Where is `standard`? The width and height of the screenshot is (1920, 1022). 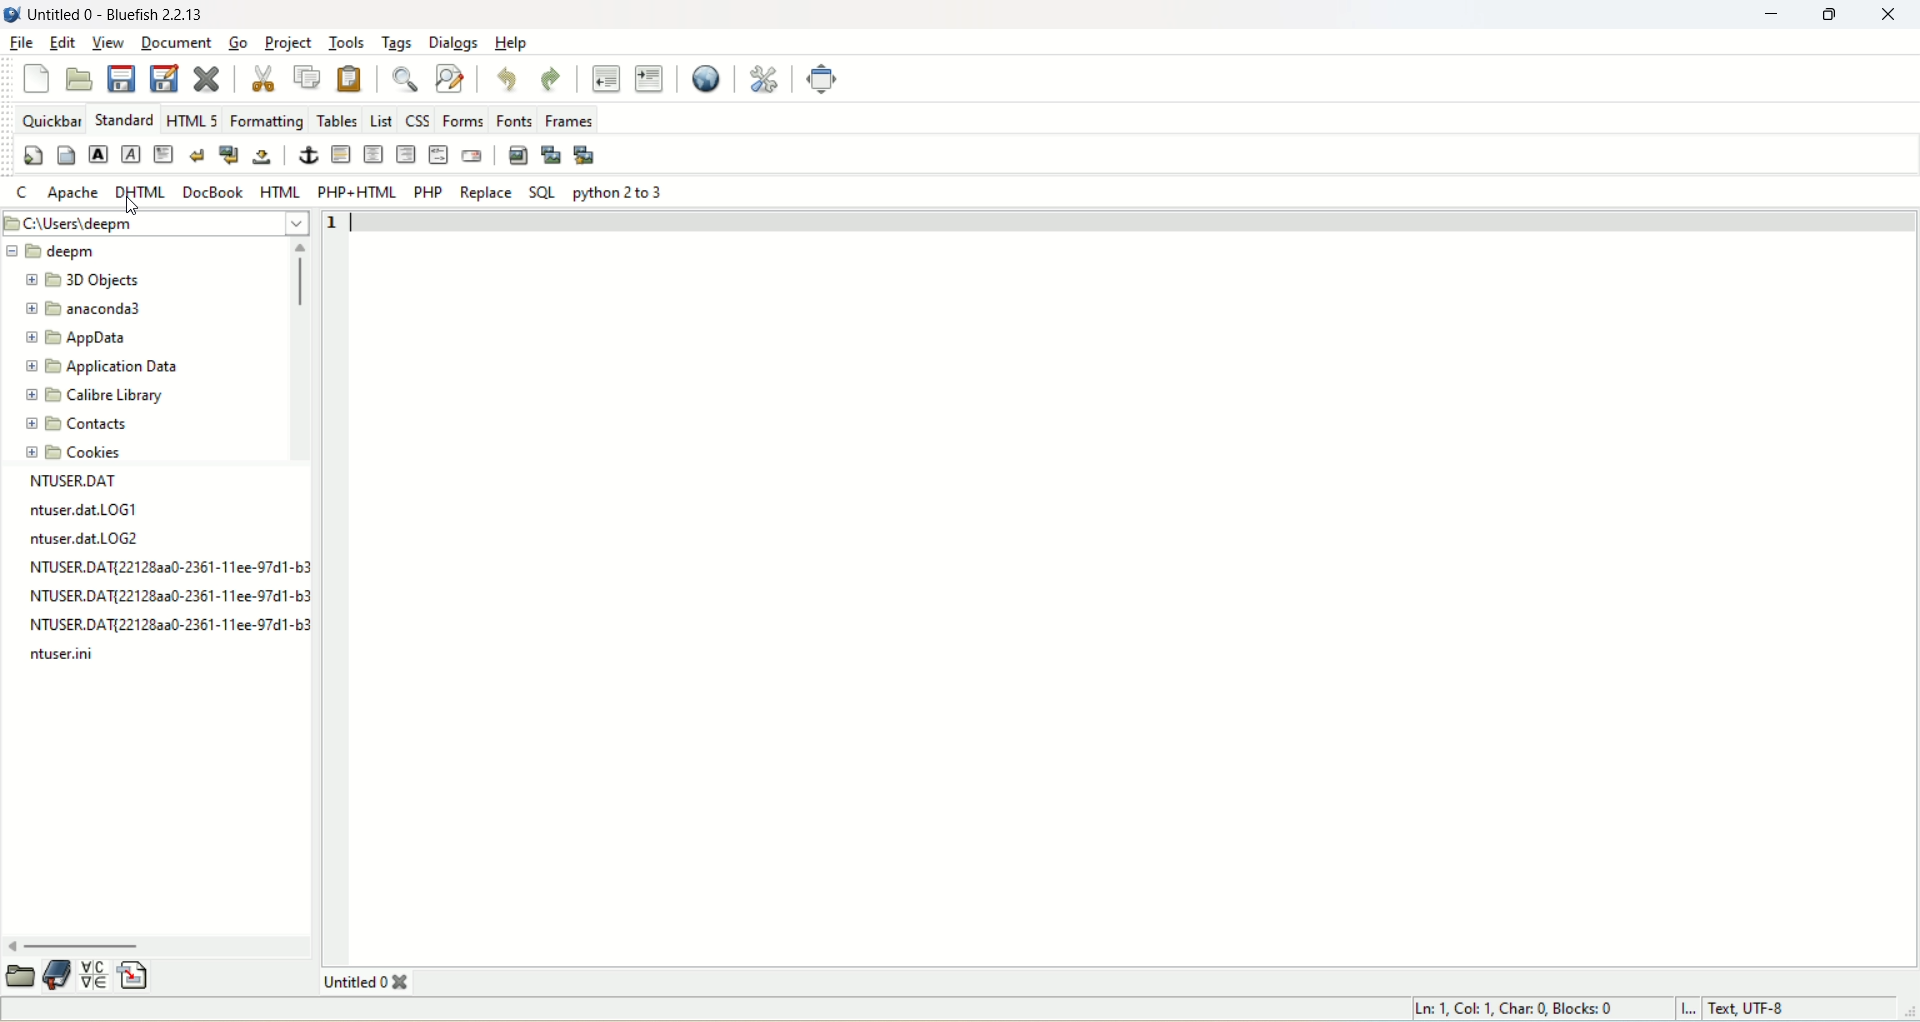
standard is located at coordinates (122, 119).